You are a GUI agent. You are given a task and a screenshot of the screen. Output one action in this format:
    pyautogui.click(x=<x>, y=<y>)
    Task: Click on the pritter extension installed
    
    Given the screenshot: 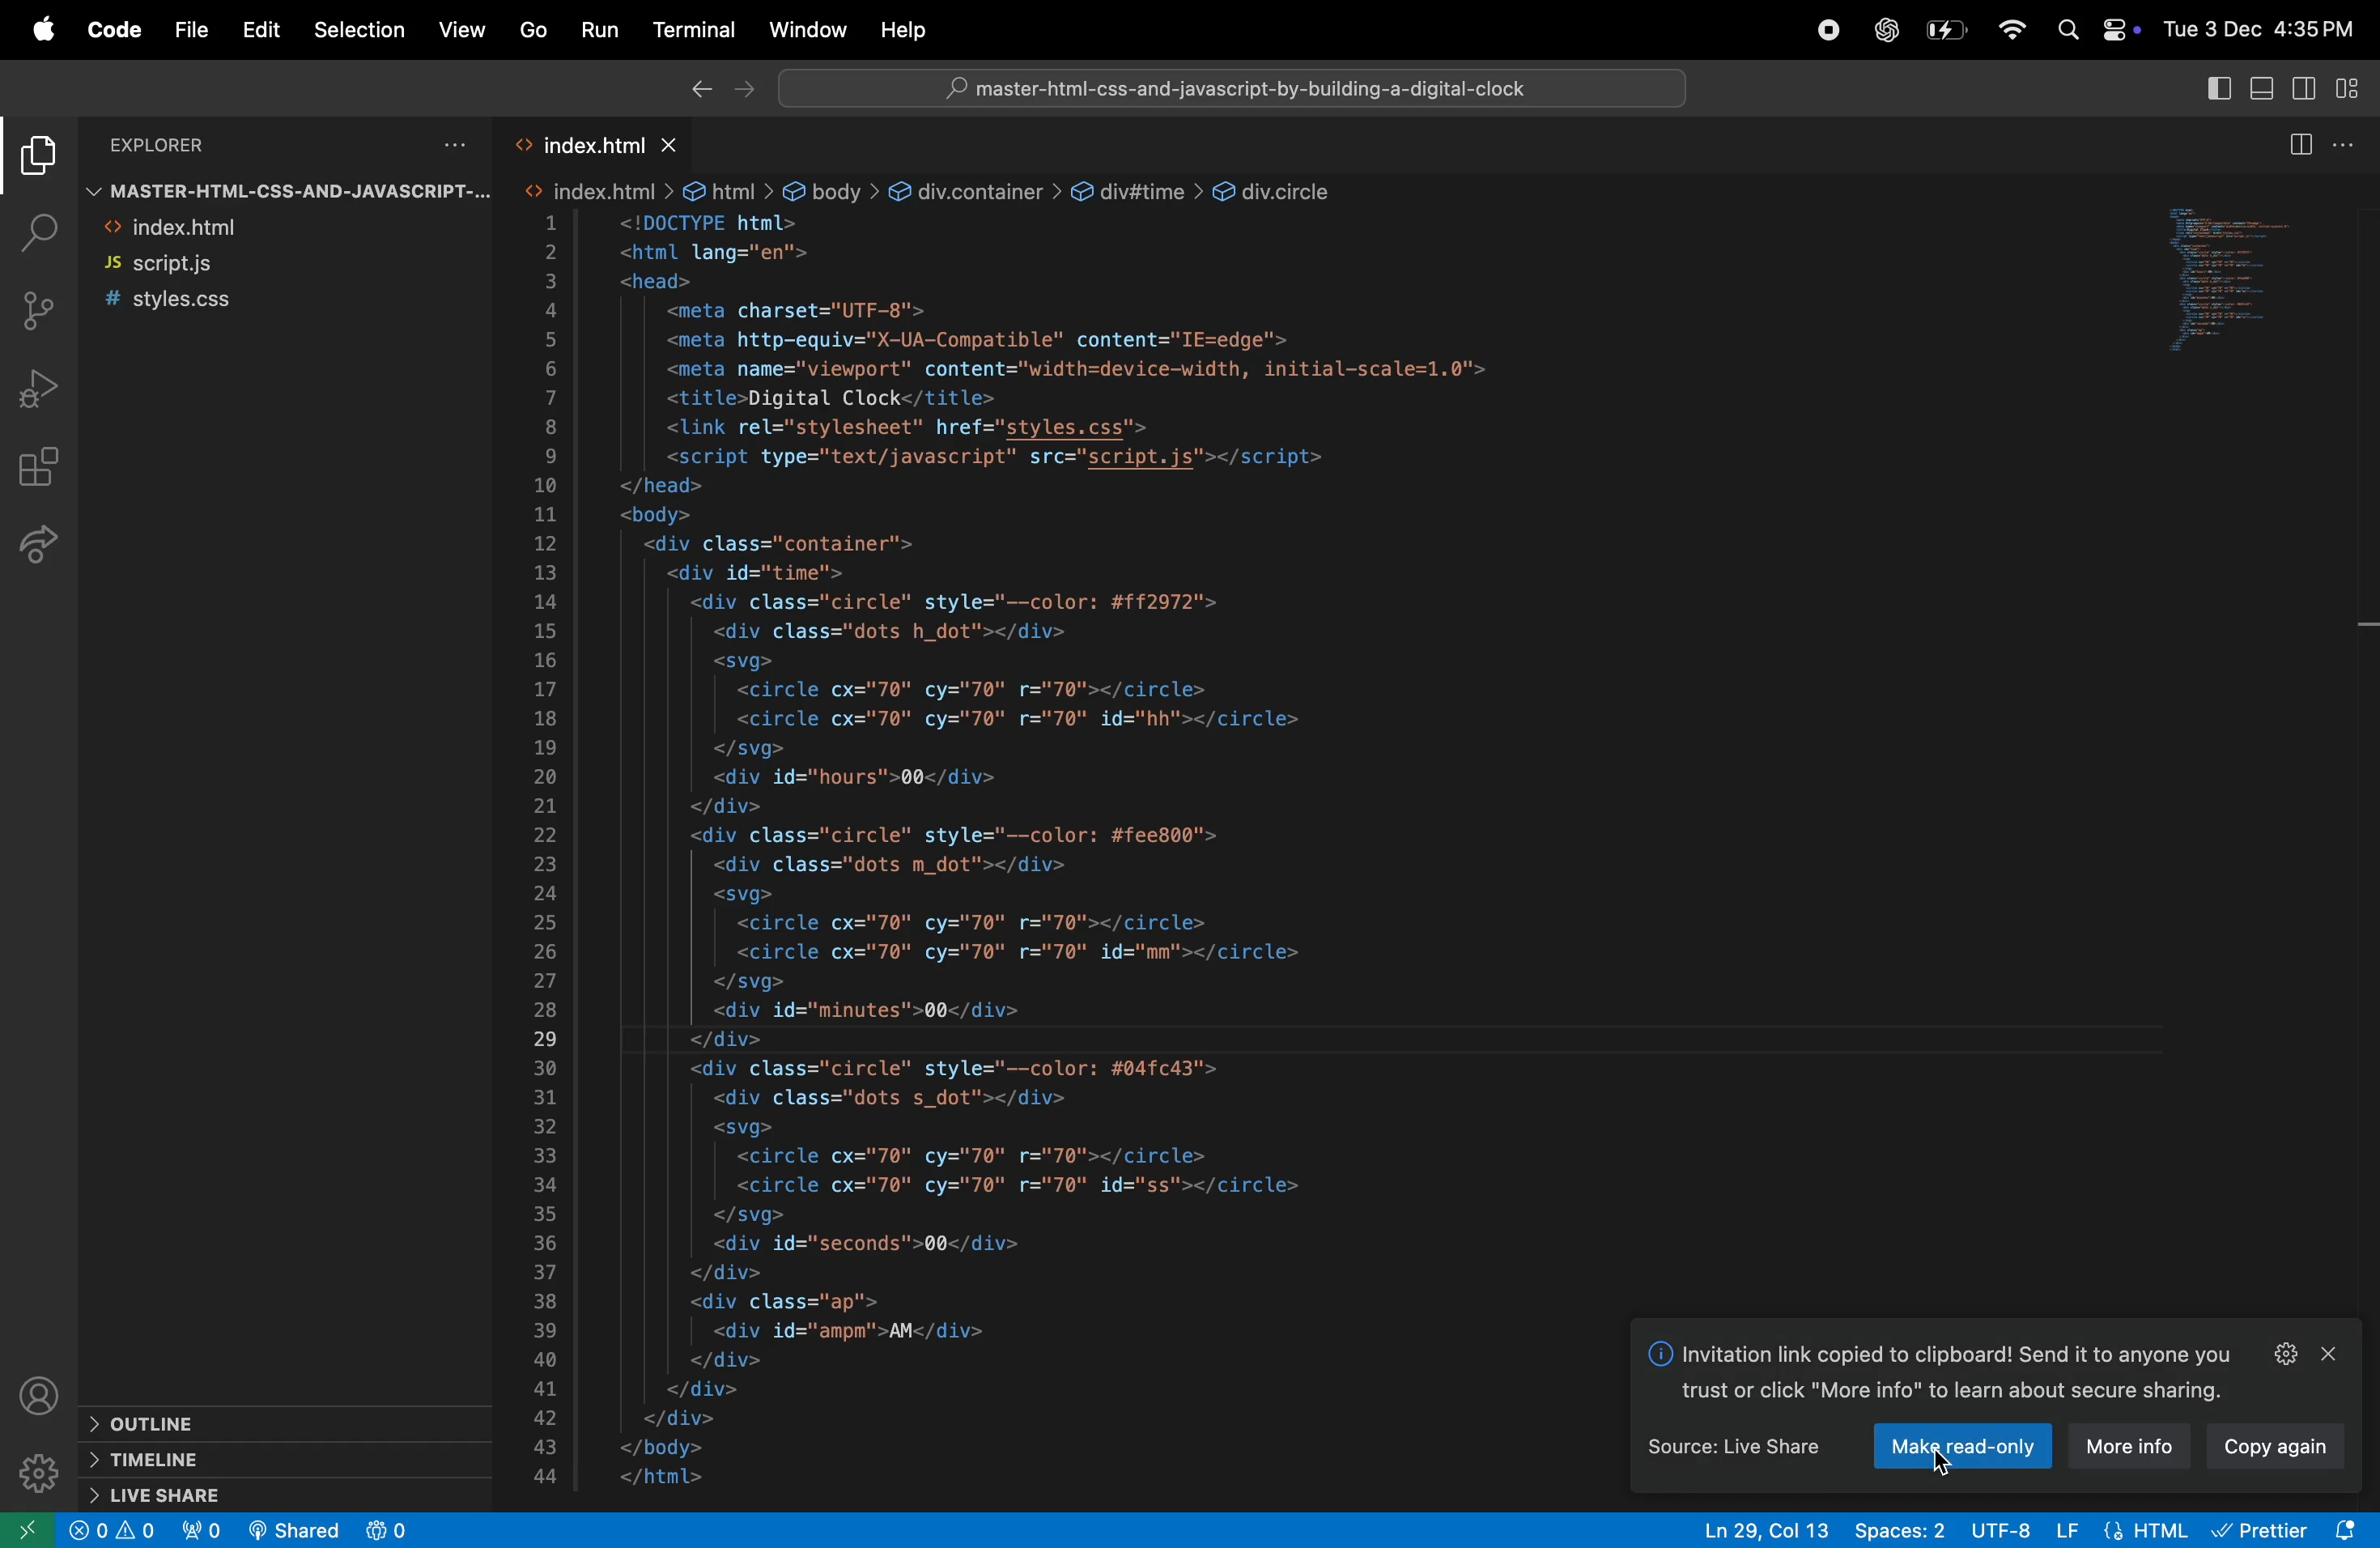 What is the action you would take?
    pyautogui.click(x=2288, y=1527)
    